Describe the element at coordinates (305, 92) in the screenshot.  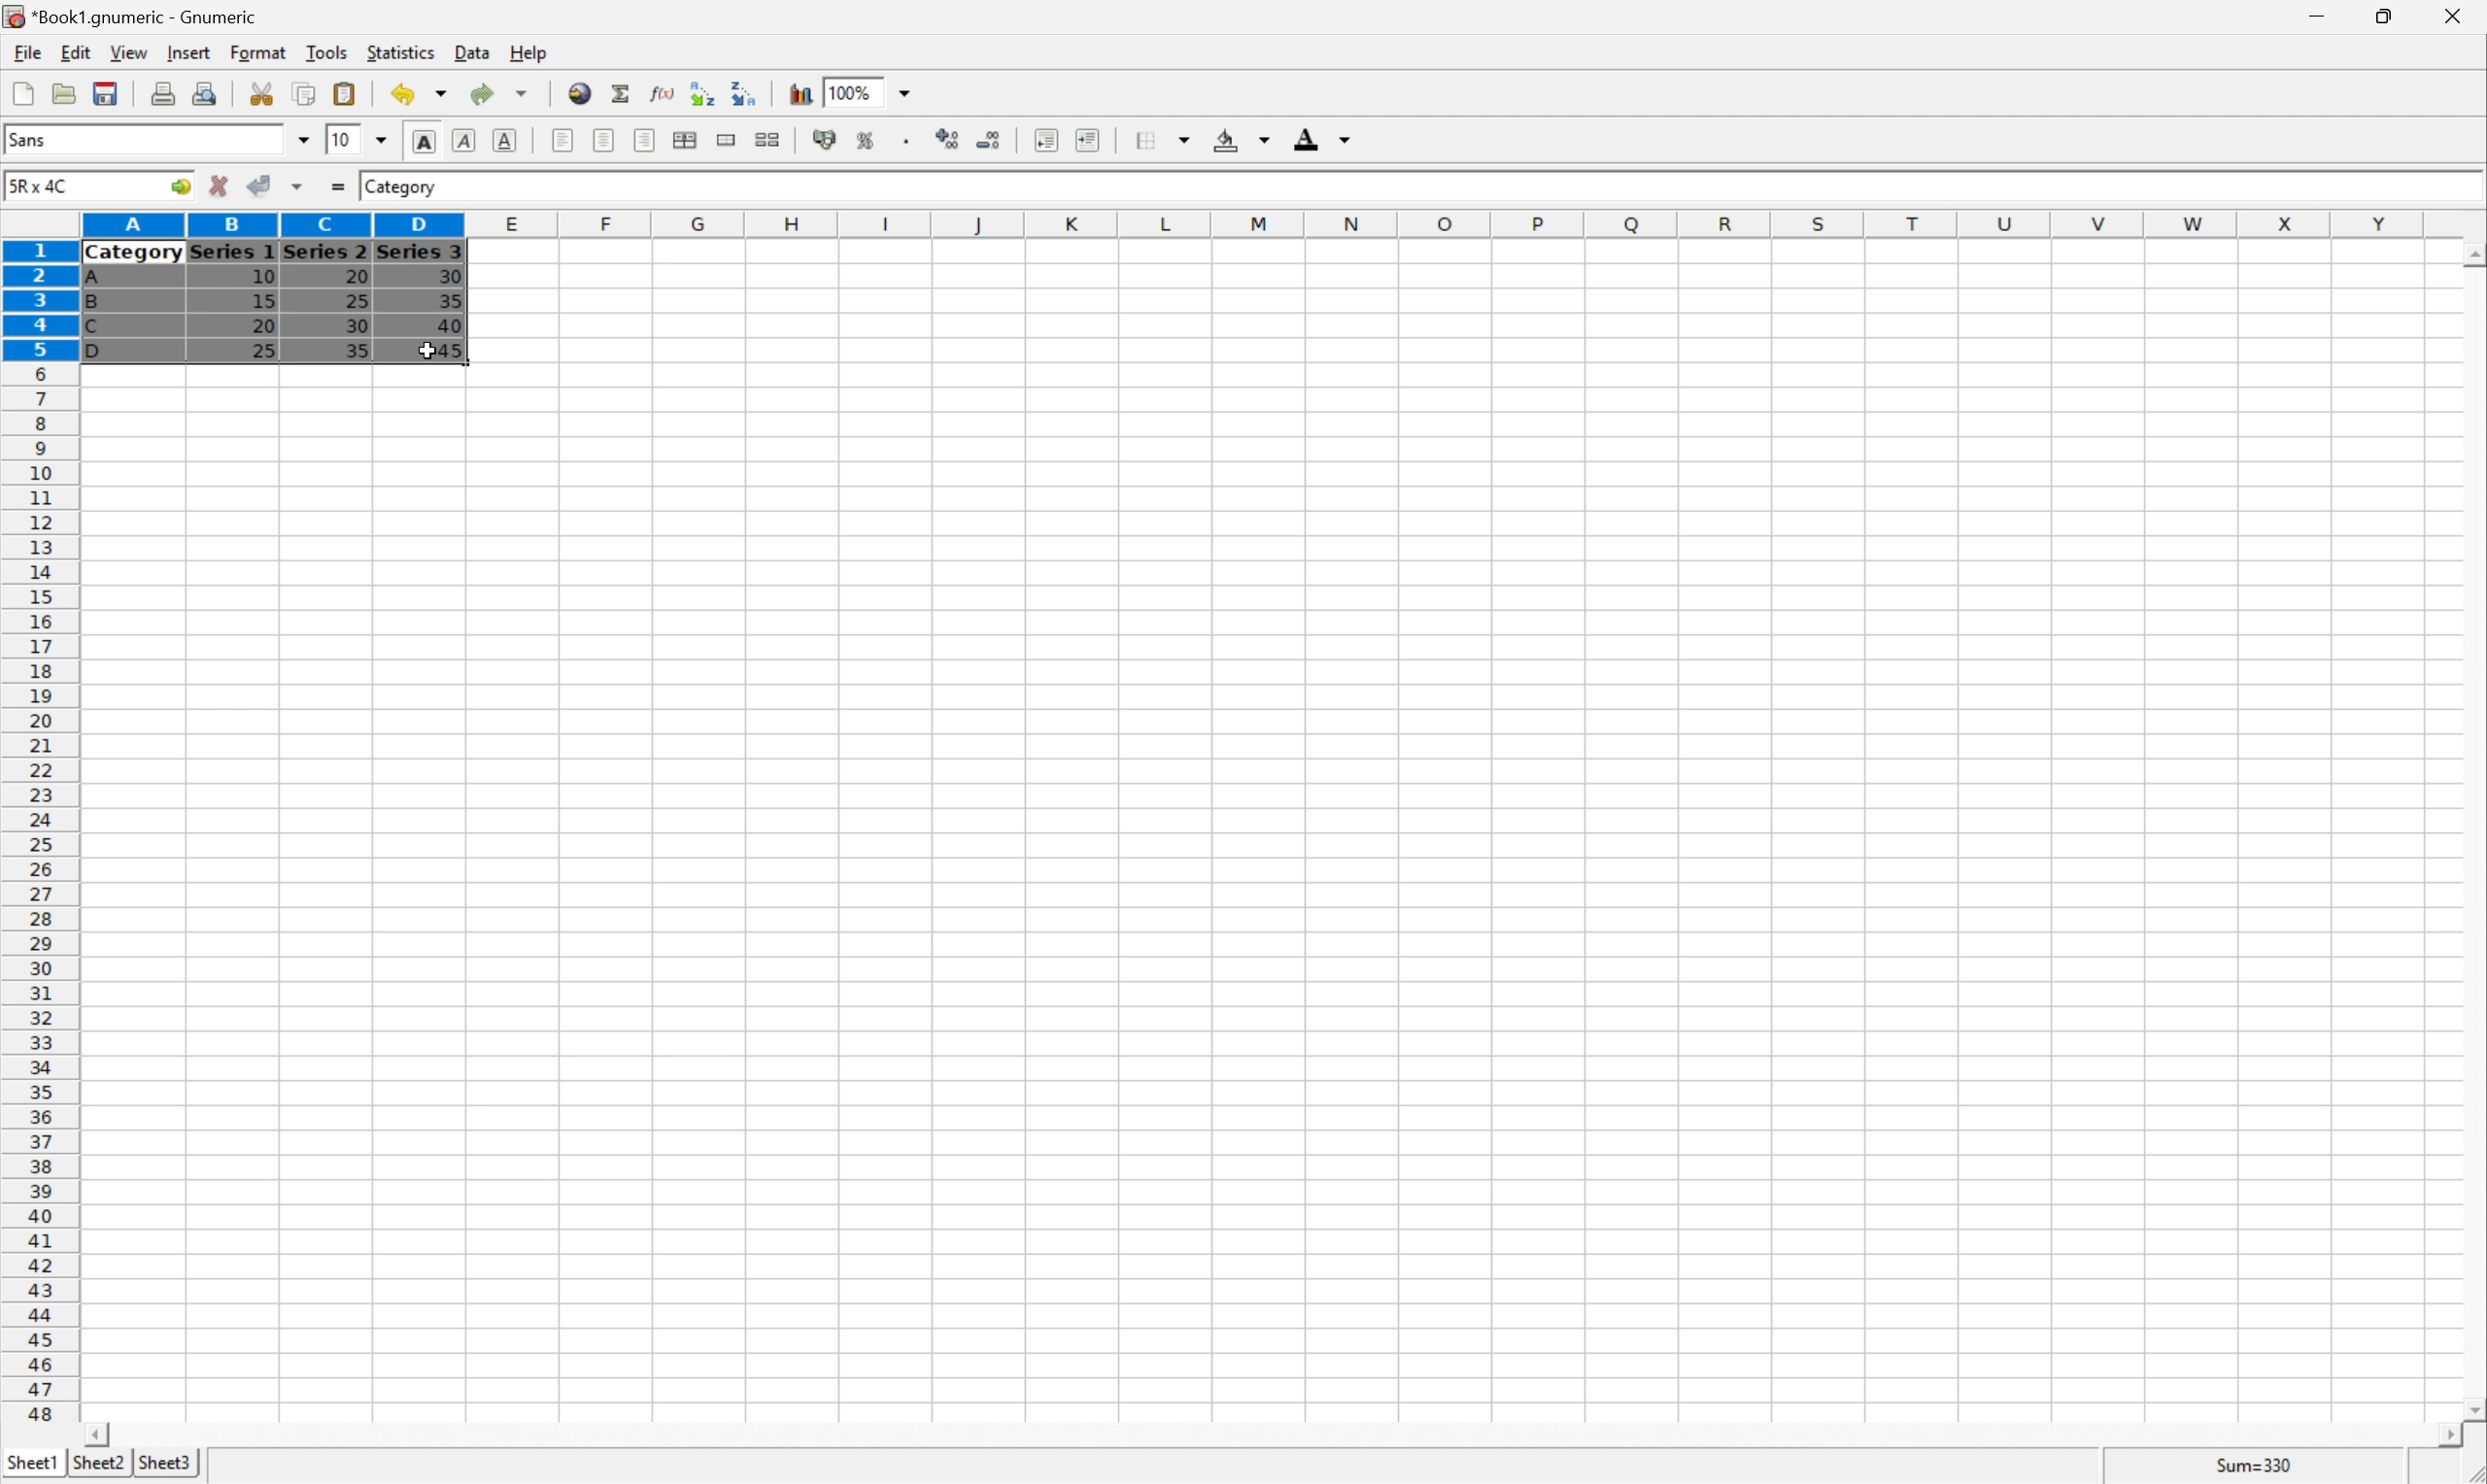
I see `Copy selection` at that location.